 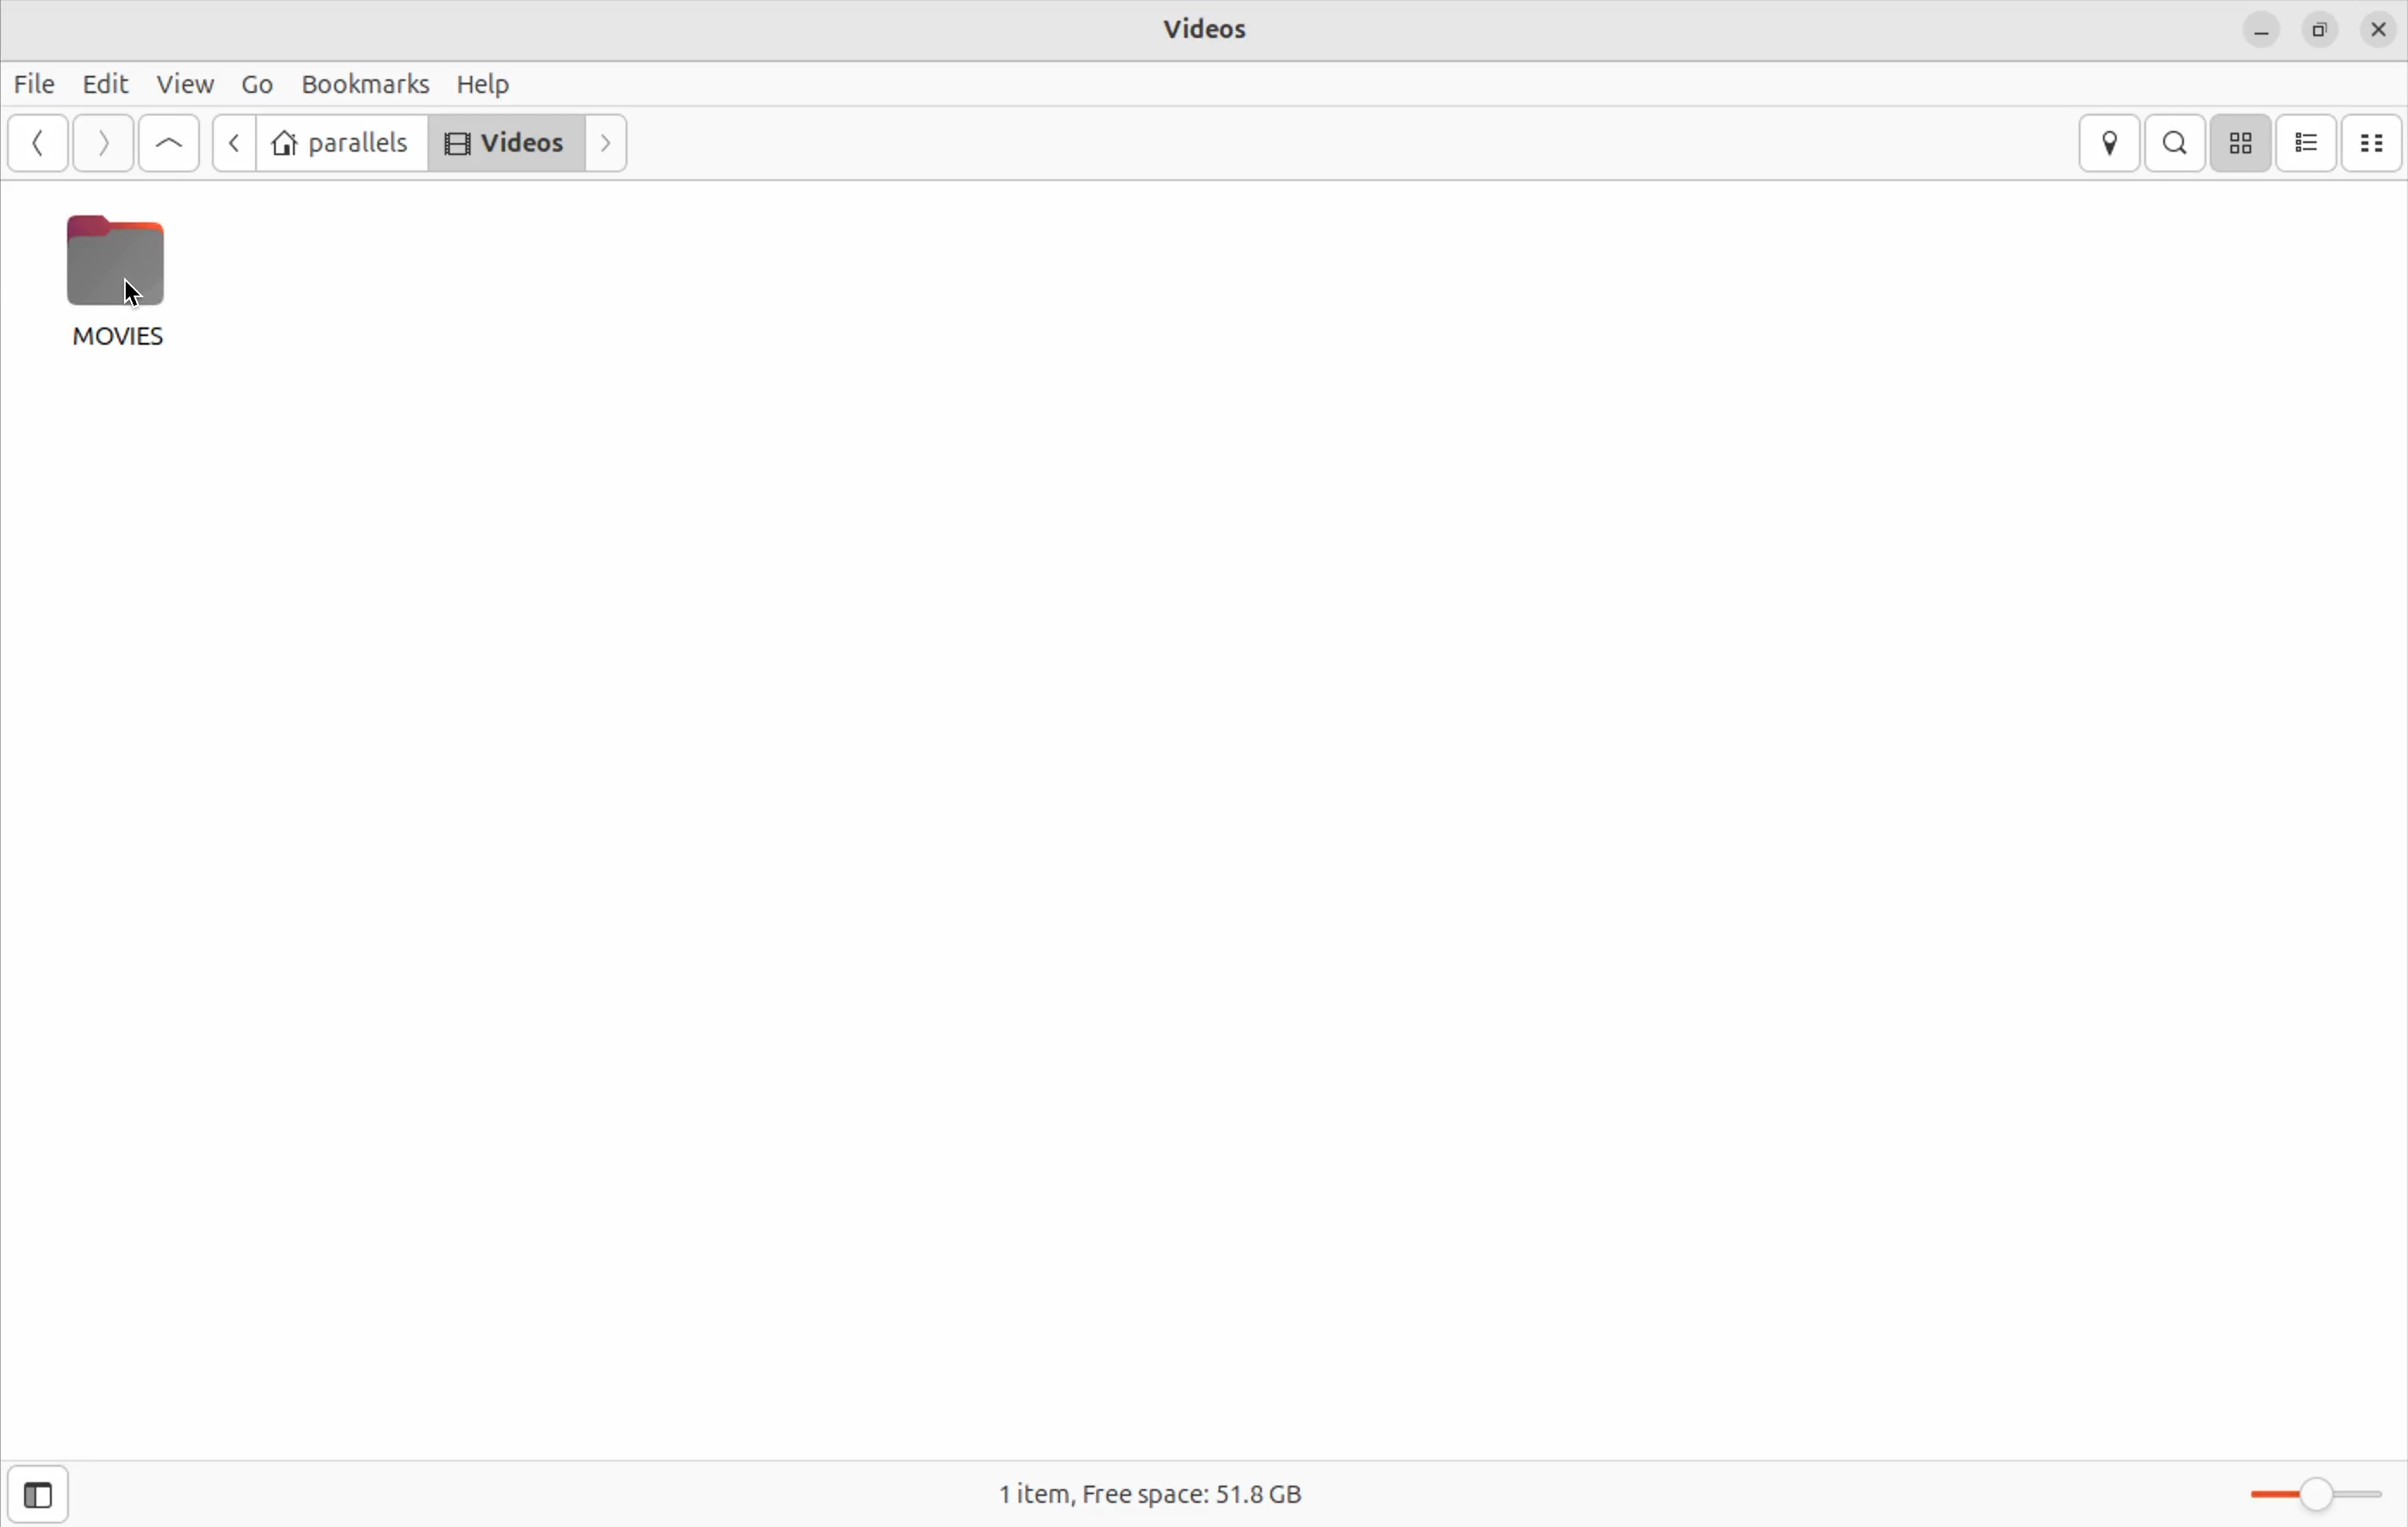 I want to click on list view, so click(x=2308, y=142).